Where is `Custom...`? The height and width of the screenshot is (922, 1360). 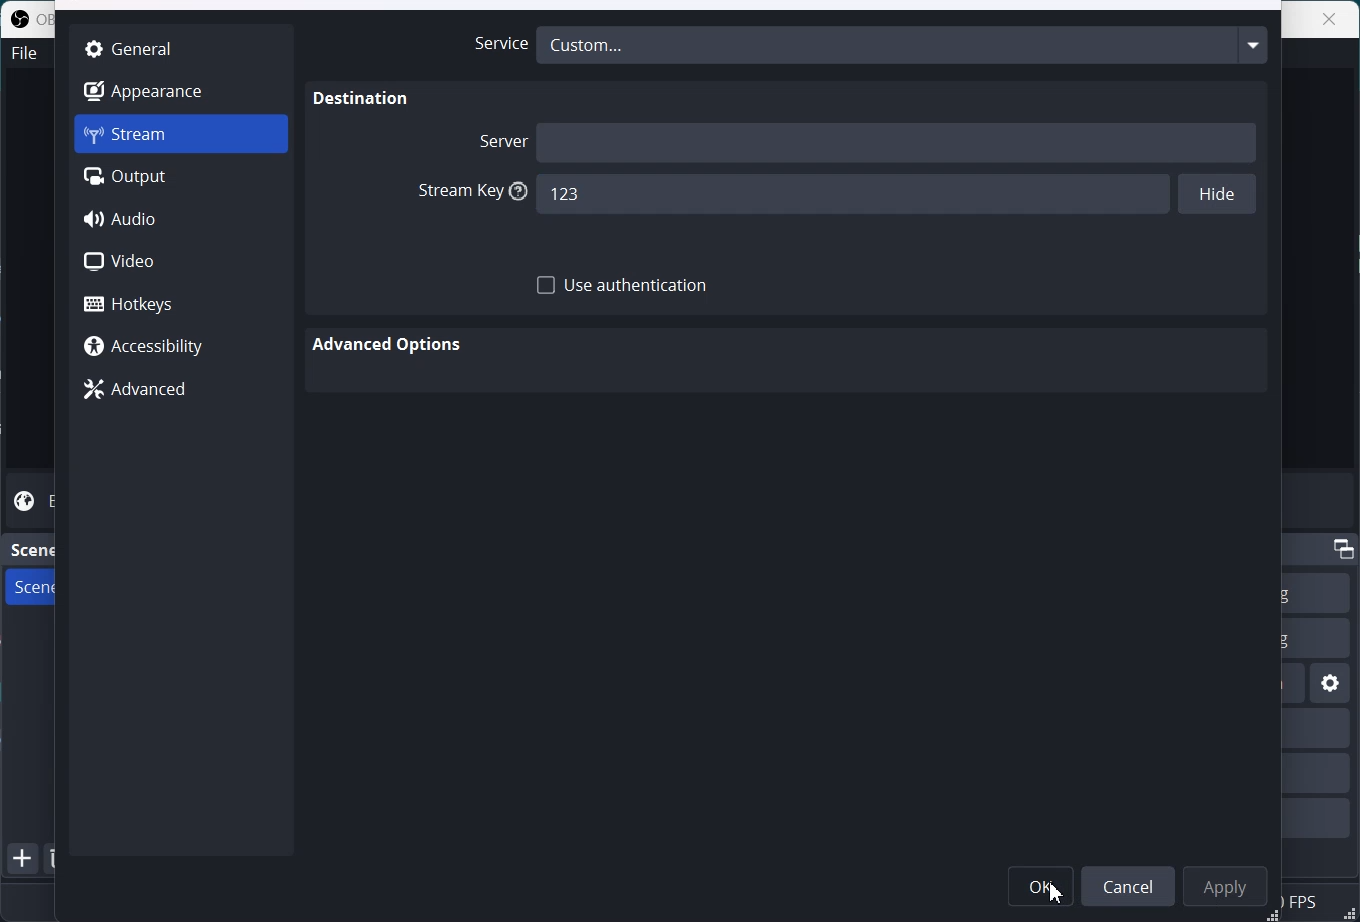
Custom... is located at coordinates (902, 44).